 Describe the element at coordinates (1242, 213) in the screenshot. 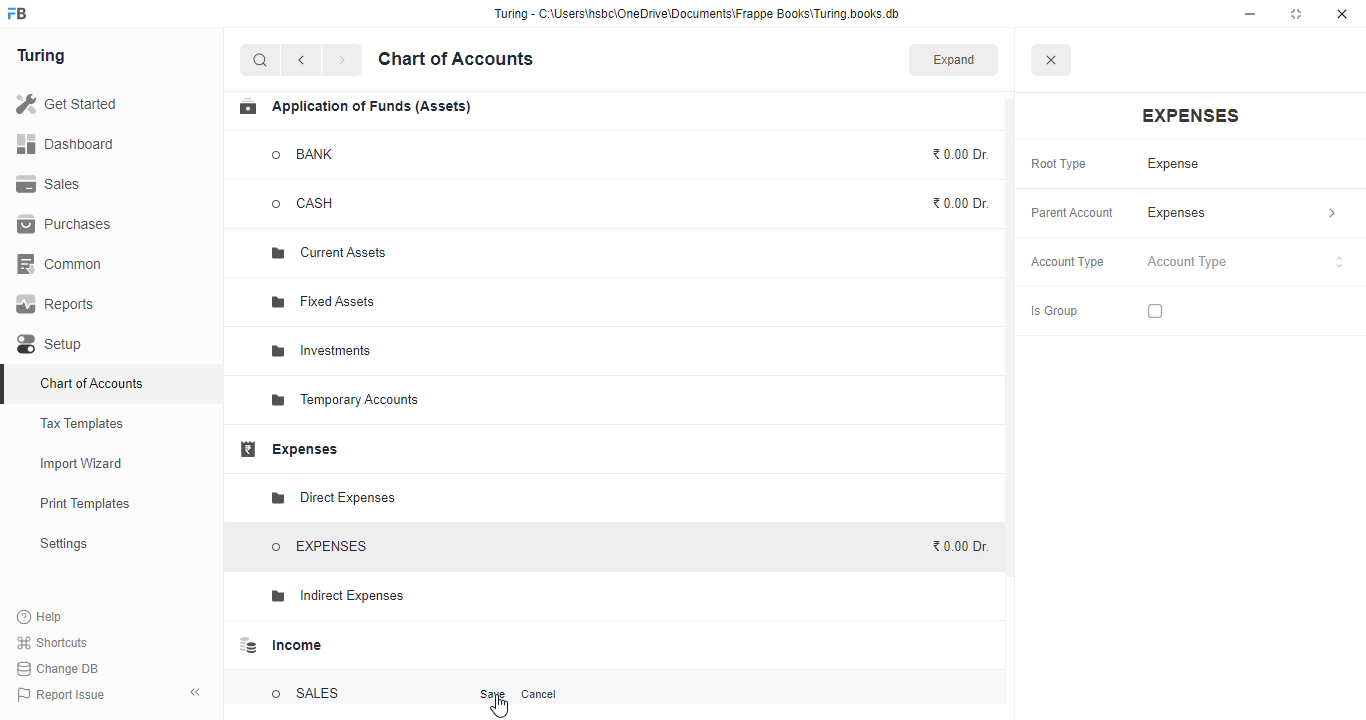

I see `expenses` at that location.